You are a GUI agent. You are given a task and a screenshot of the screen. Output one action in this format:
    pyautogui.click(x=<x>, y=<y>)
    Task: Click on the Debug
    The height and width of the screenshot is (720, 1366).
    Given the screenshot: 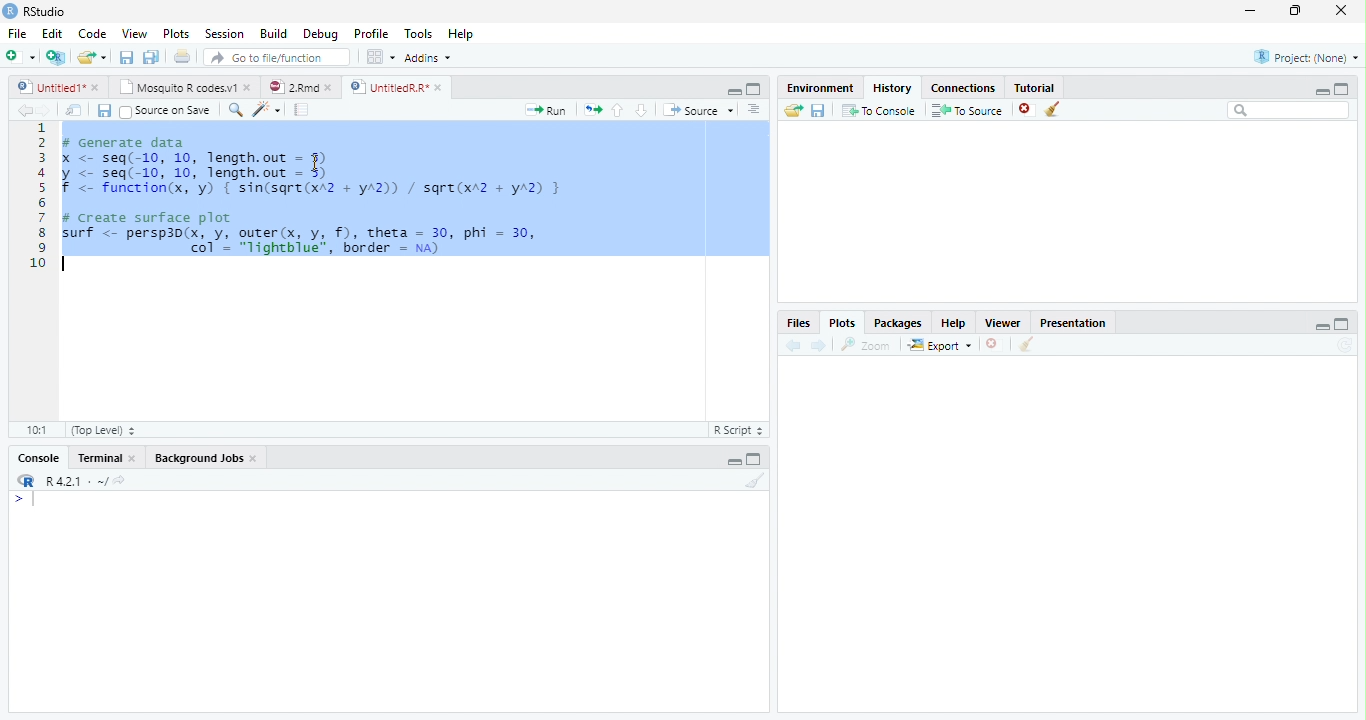 What is the action you would take?
    pyautogui.click(x=320, y=33)
    